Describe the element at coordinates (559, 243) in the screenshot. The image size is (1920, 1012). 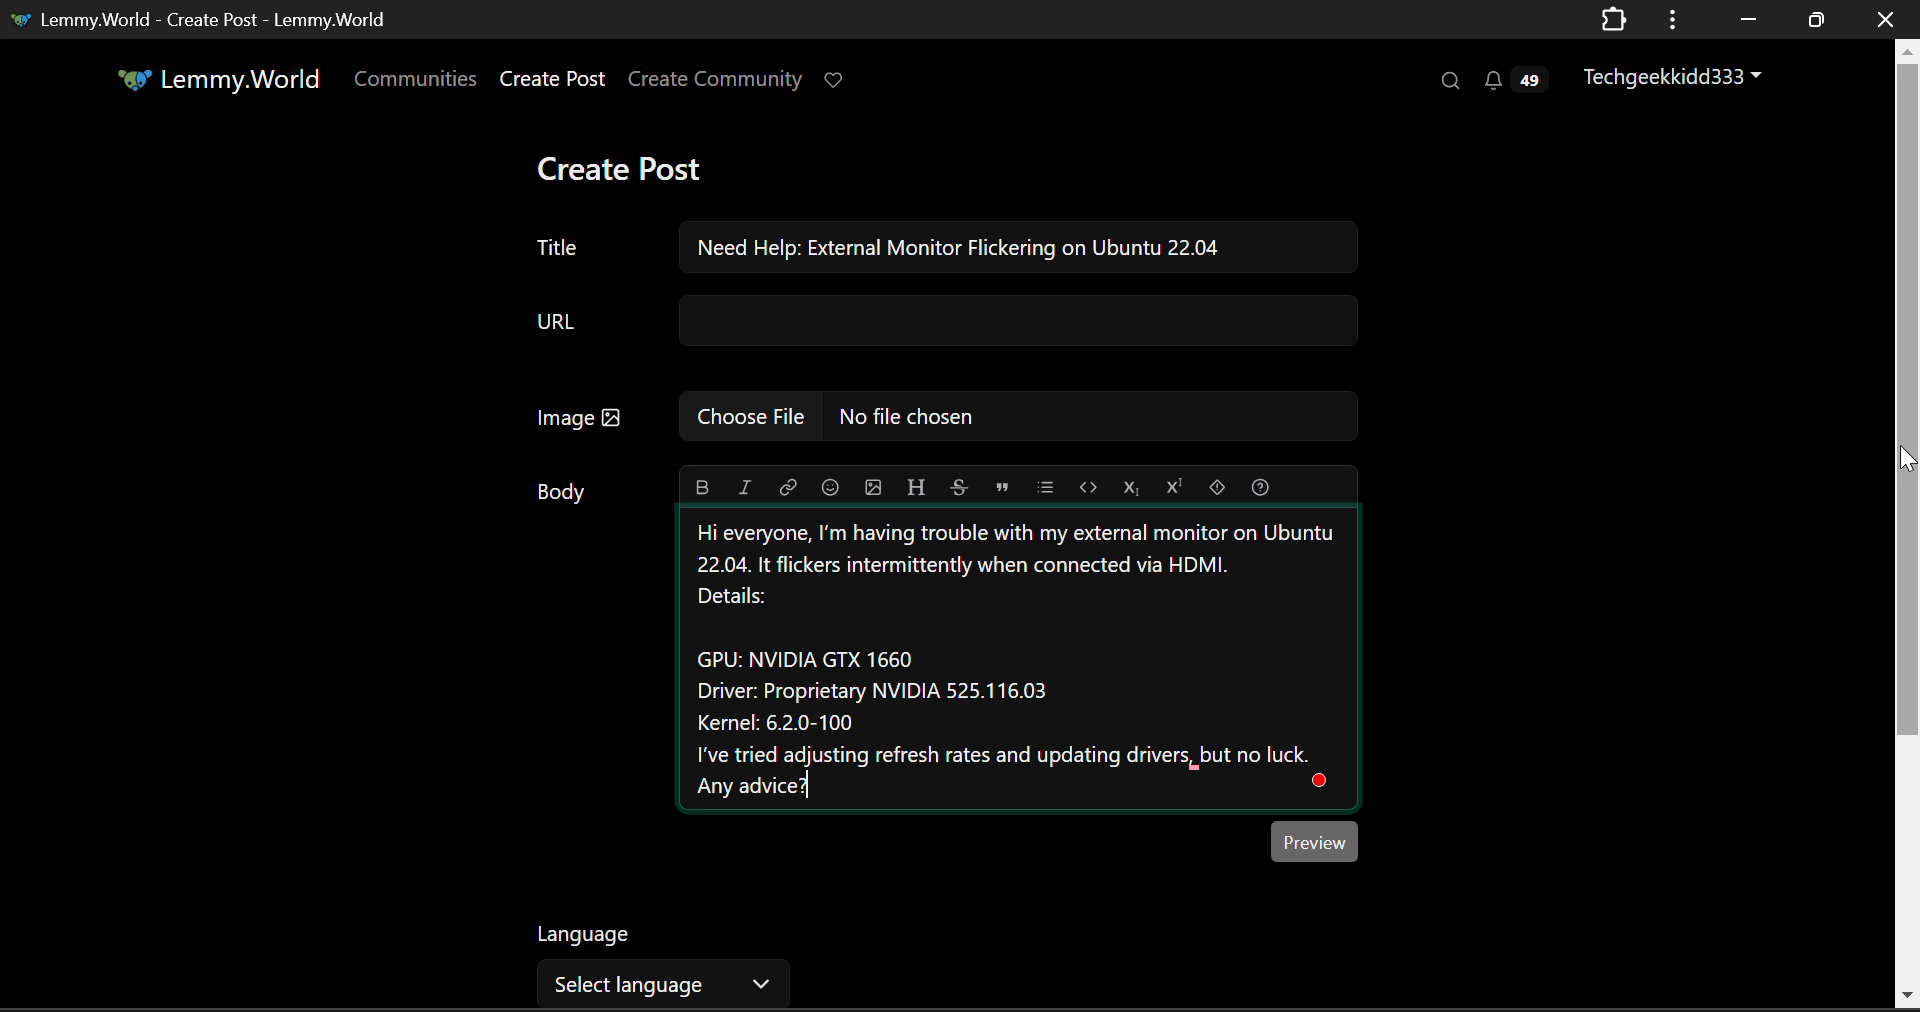
I see `Post Title Textbox Field` at that location.